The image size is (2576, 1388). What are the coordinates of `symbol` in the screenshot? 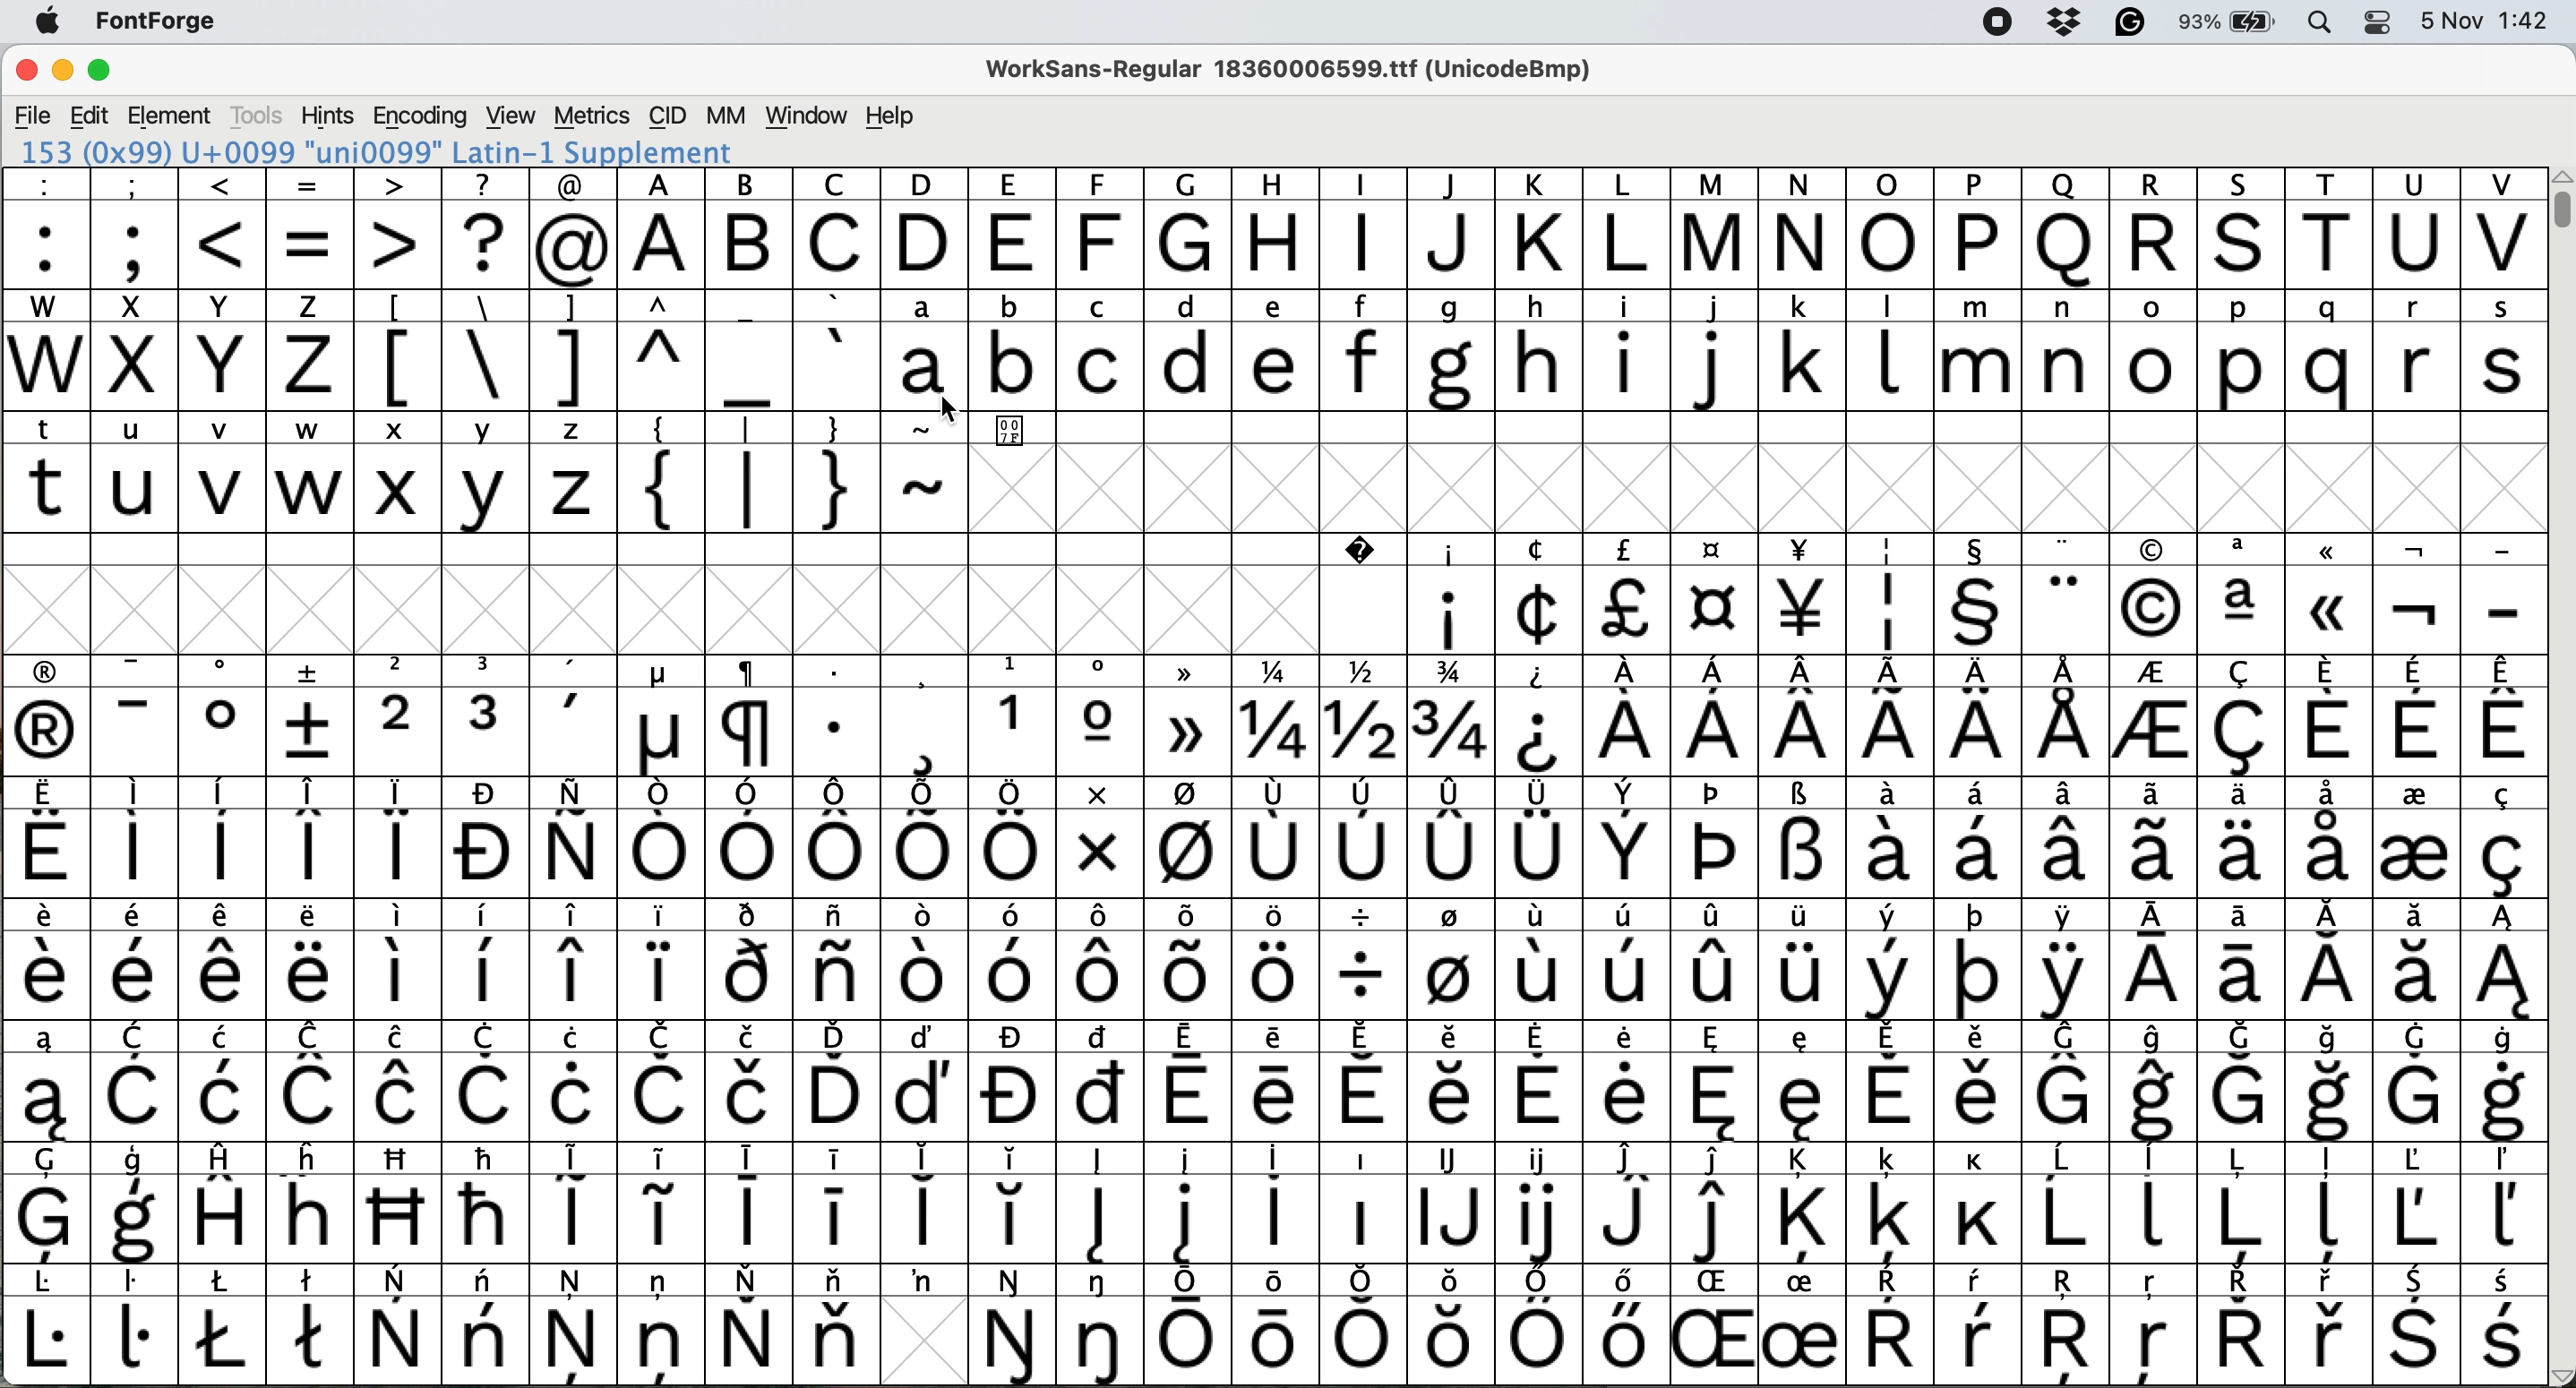 It's located at (836, 1323).